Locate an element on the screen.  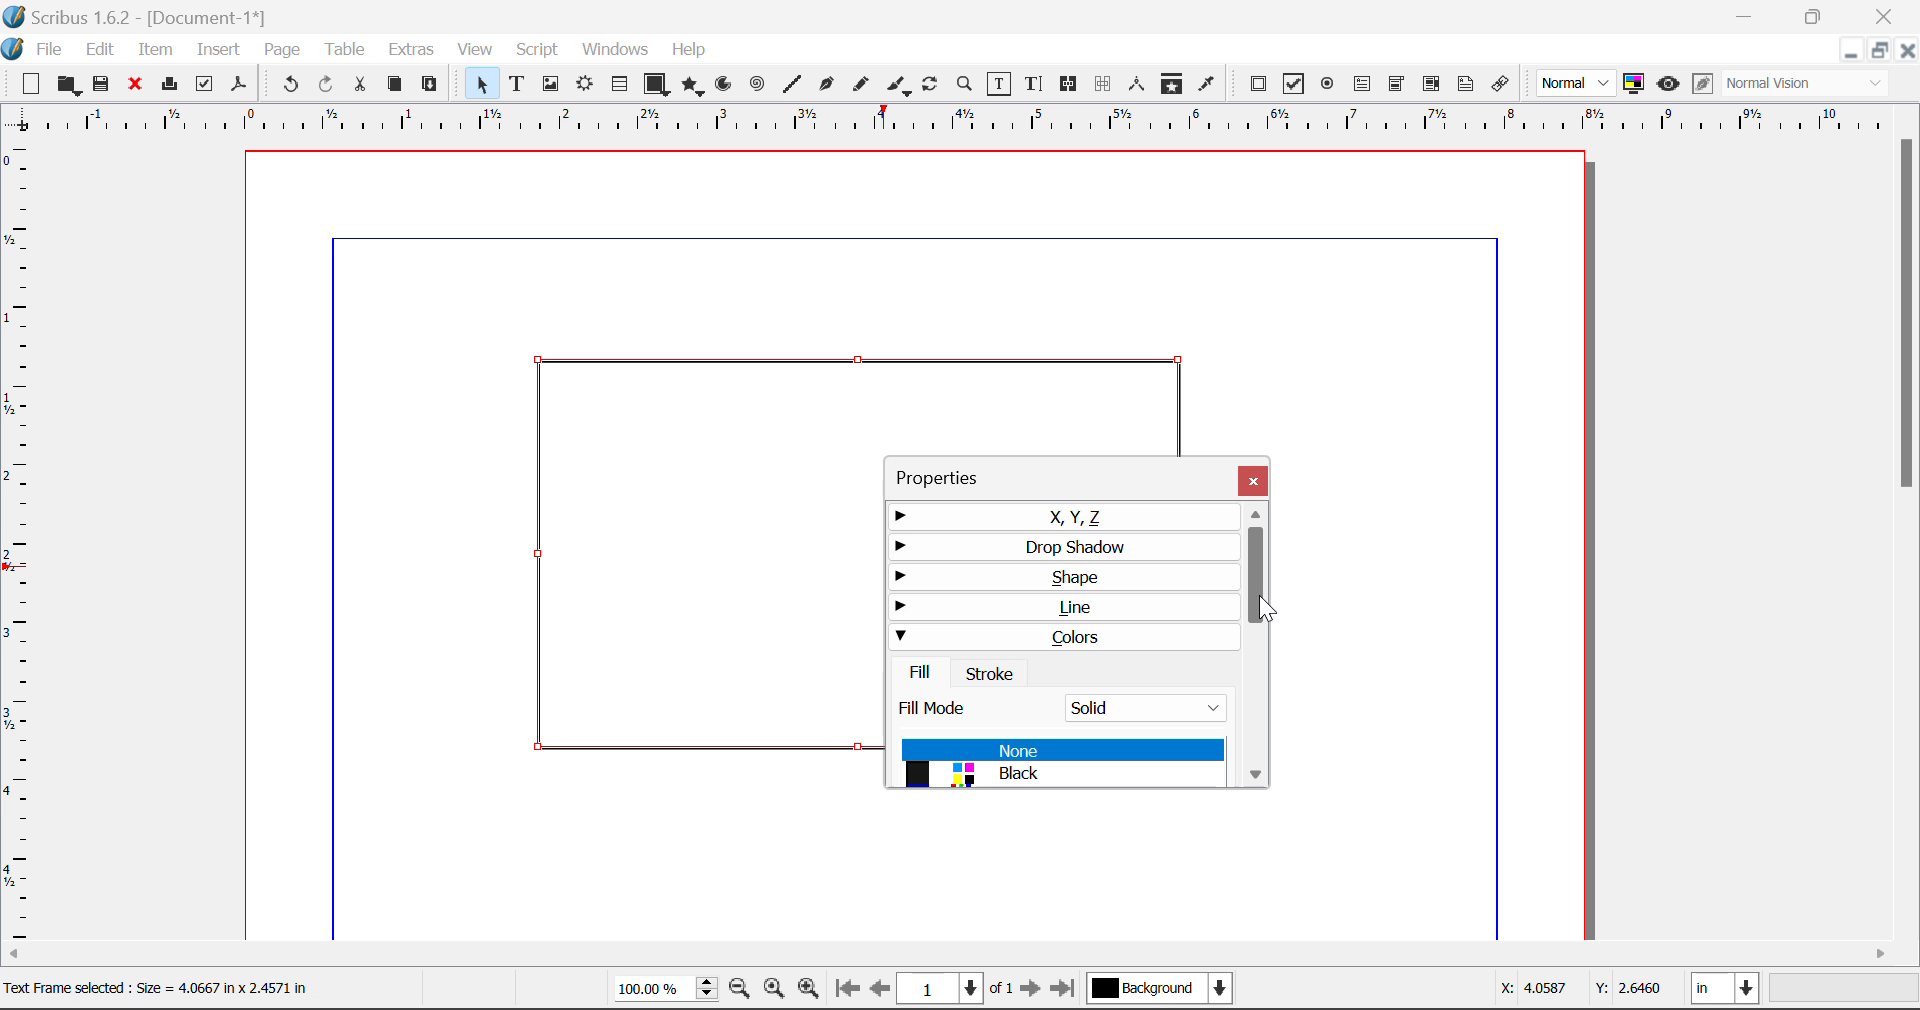
Cut is located at coordinates (362, 84).